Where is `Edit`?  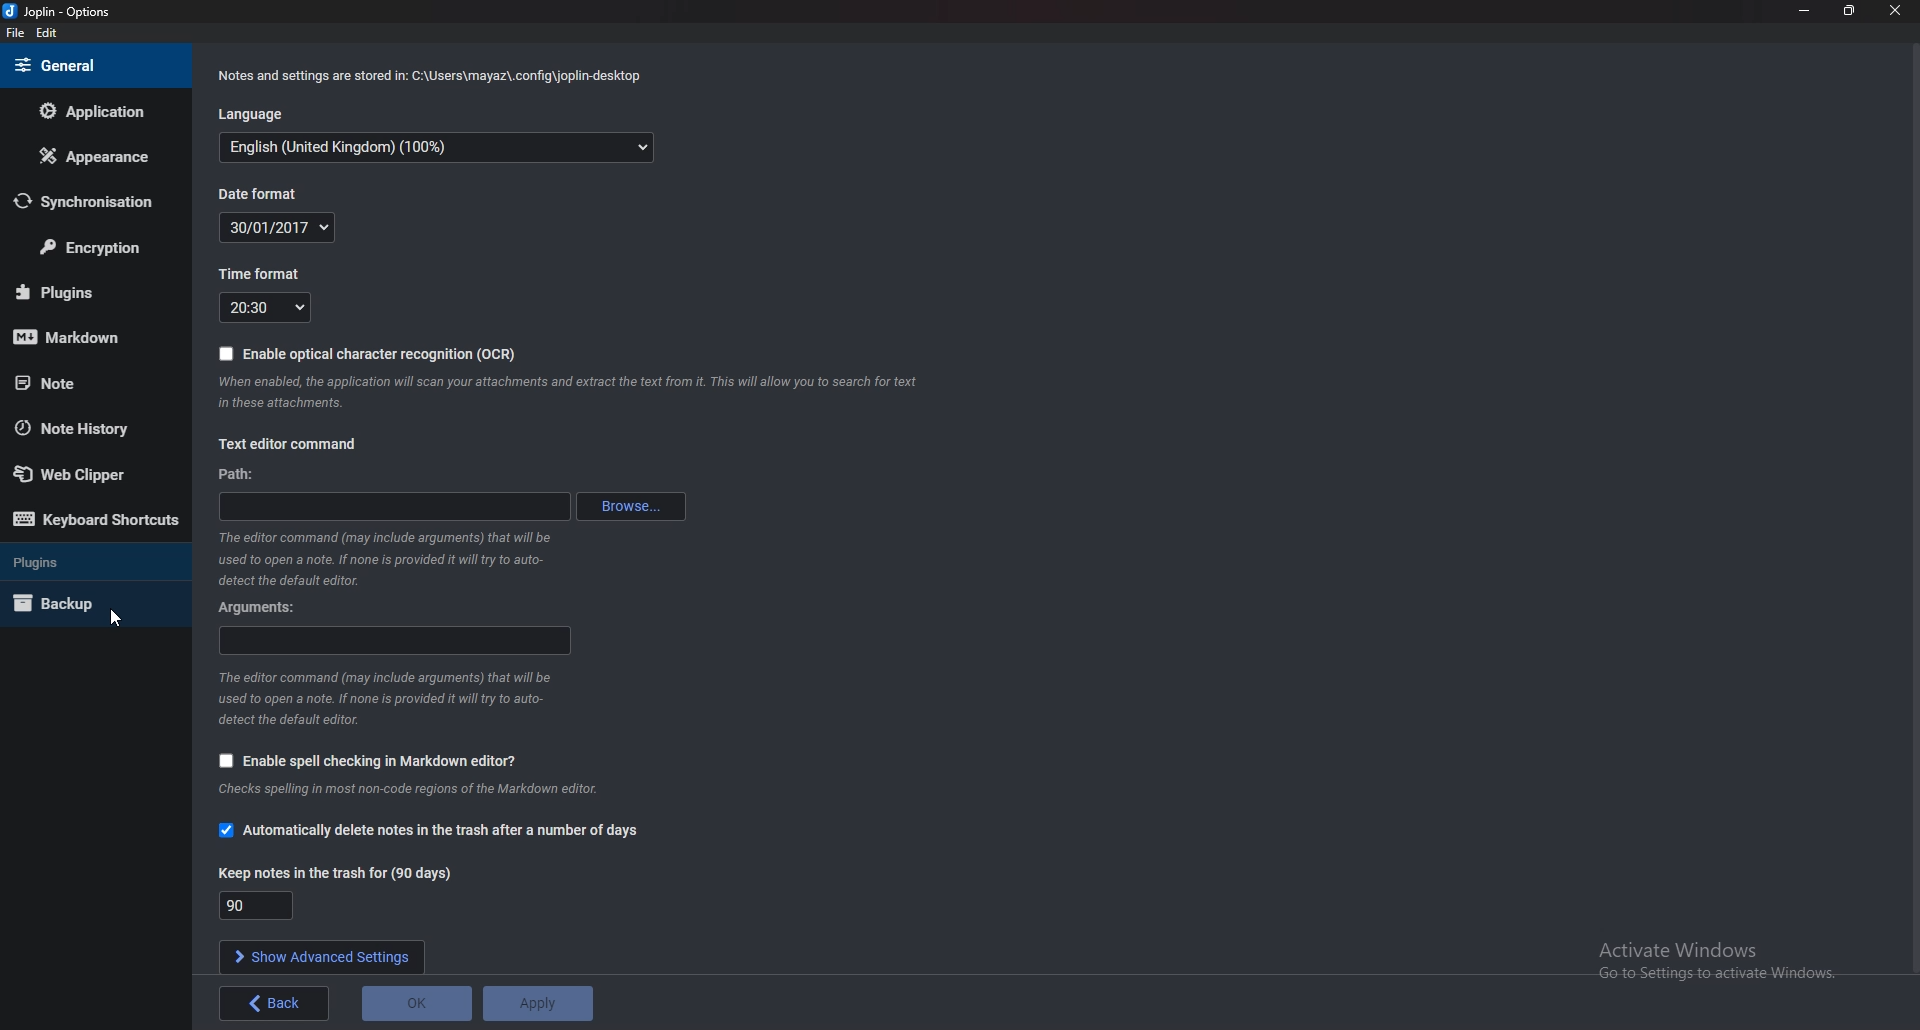 Edit is located at coordinates (48, 33).